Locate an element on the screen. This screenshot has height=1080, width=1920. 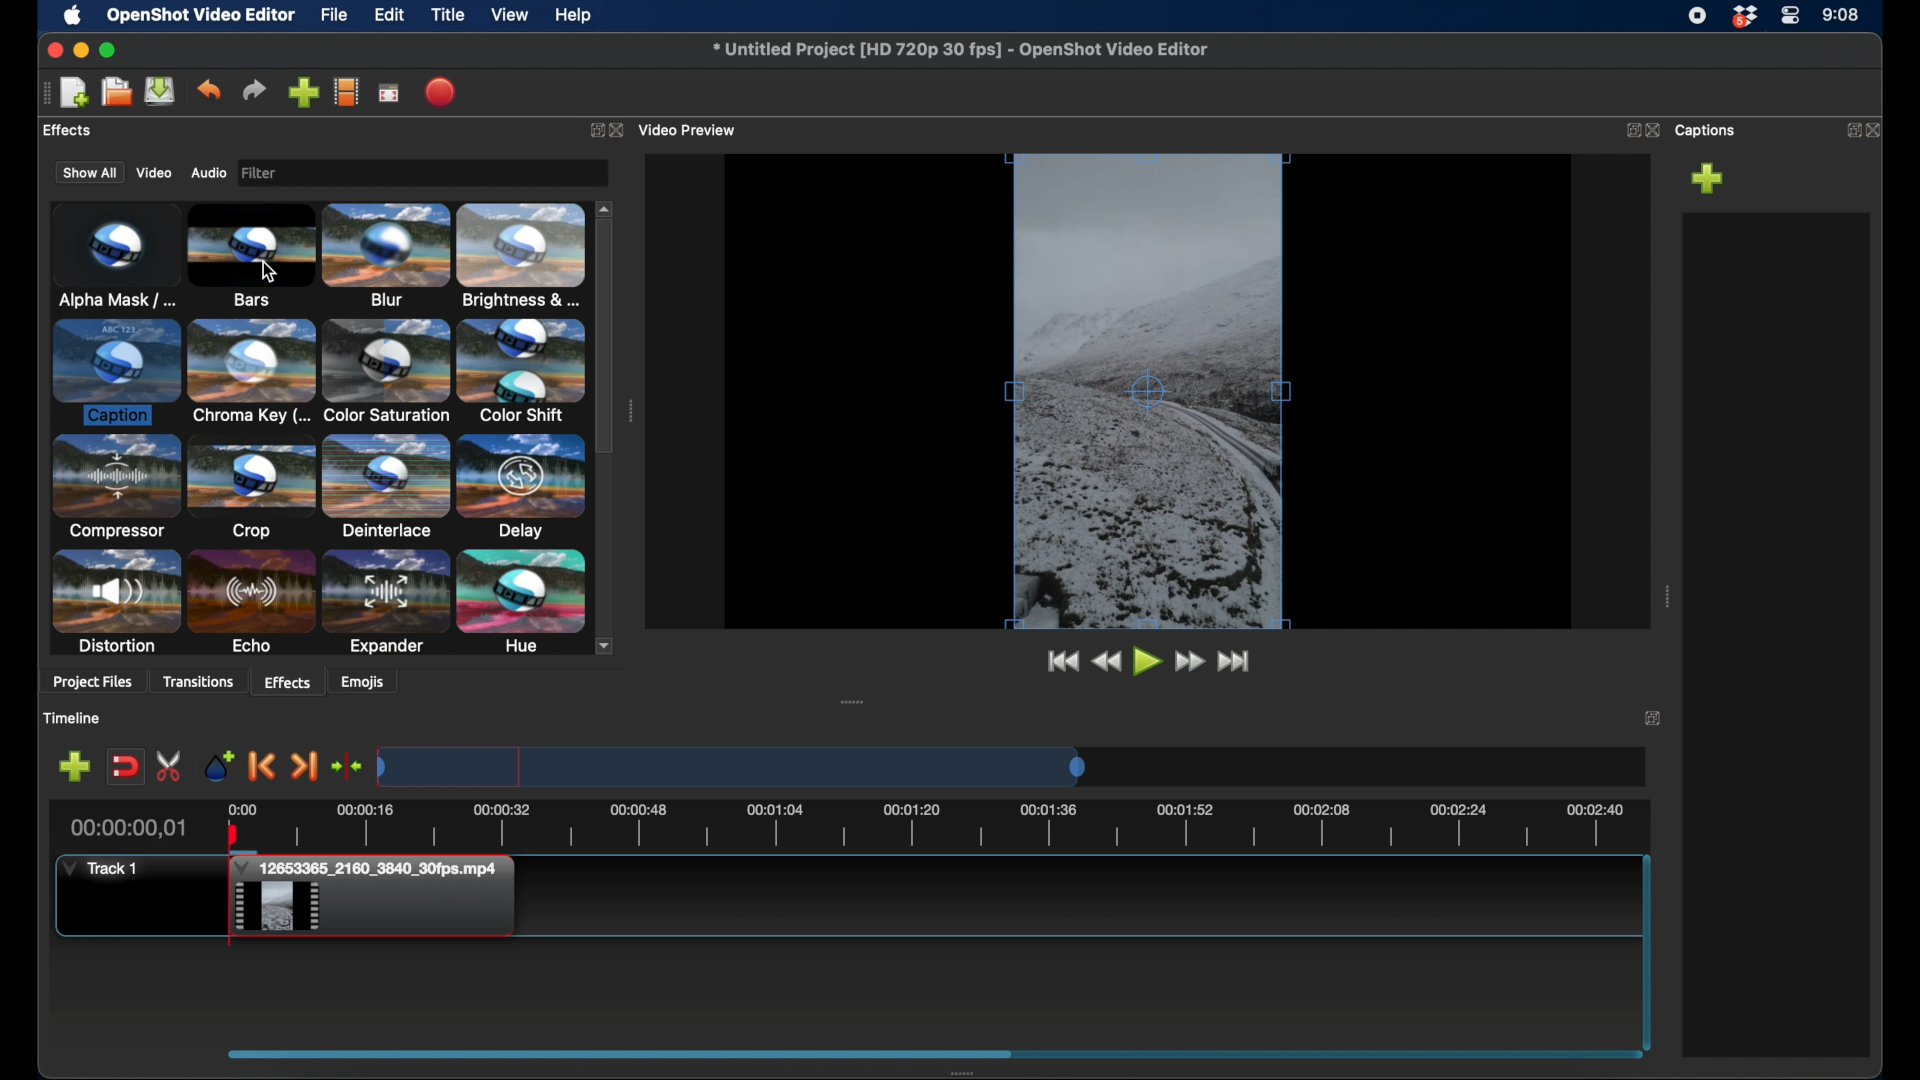
0.00 is located at coordinates (240, 807).